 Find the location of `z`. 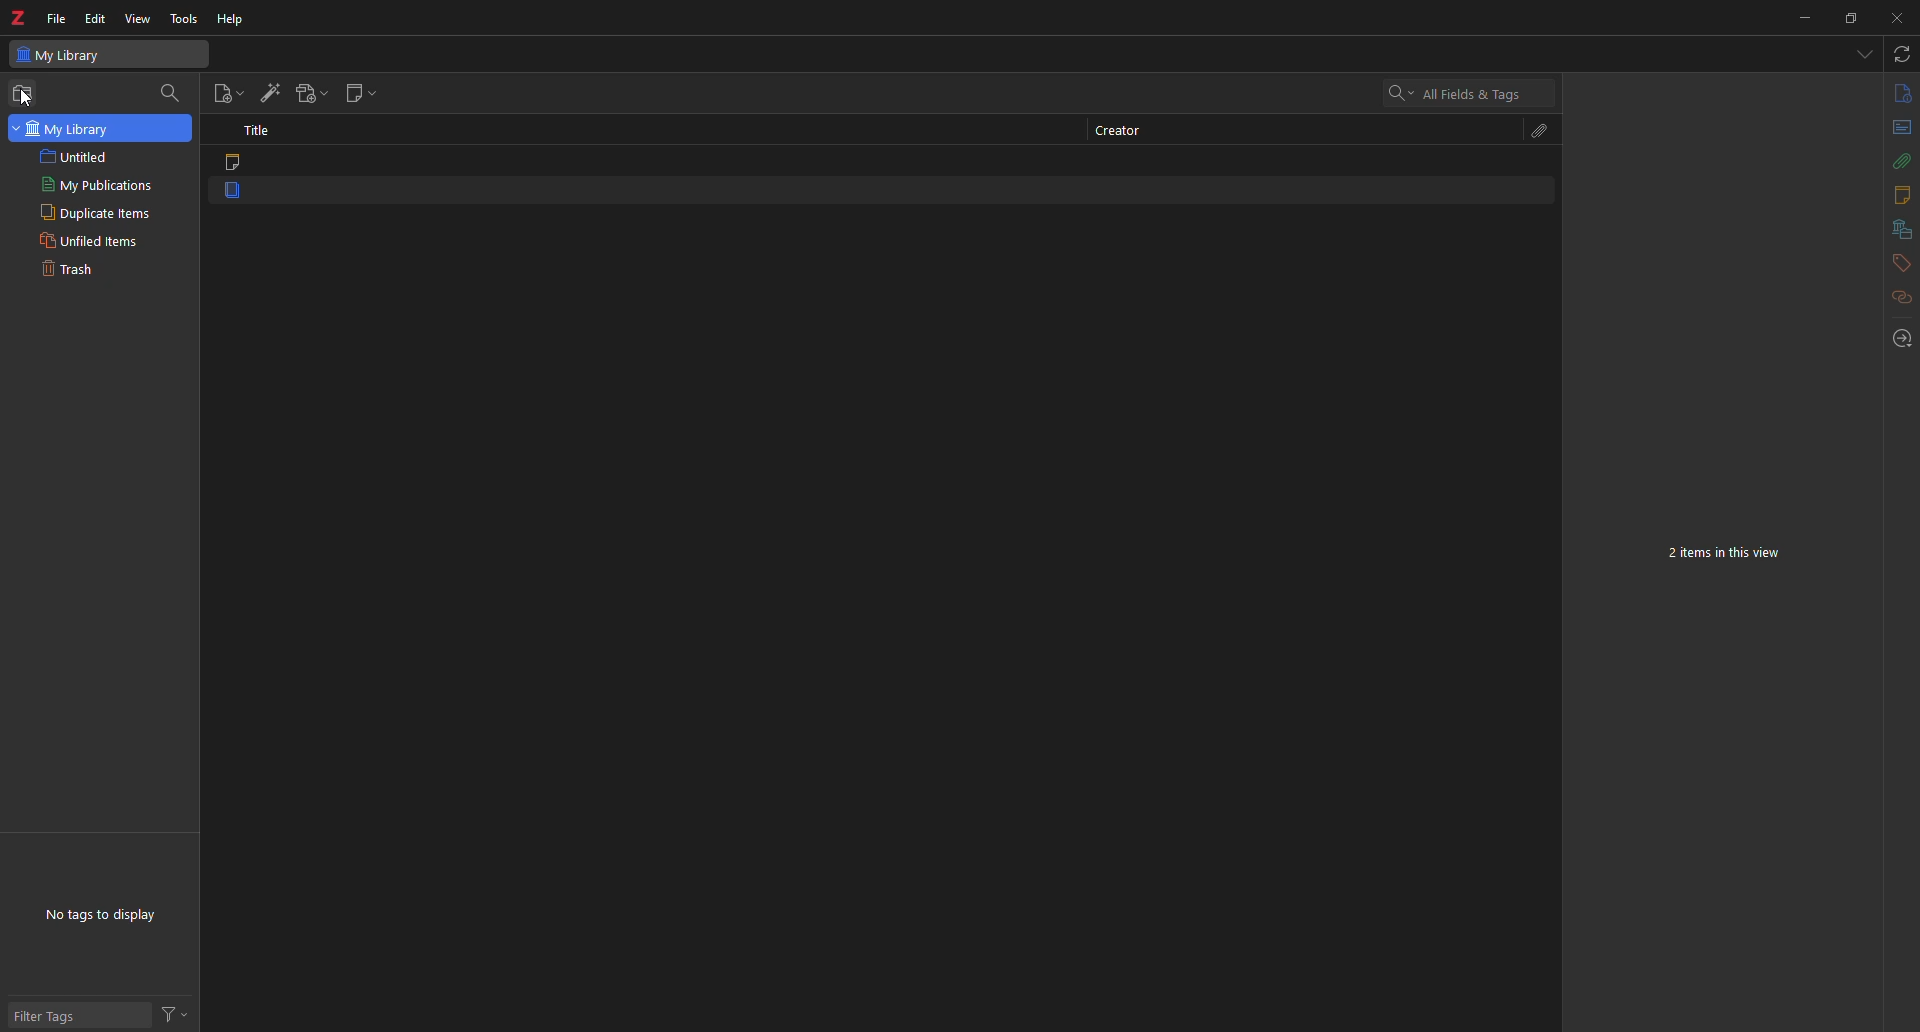

z is located at coordinates (20, 17).